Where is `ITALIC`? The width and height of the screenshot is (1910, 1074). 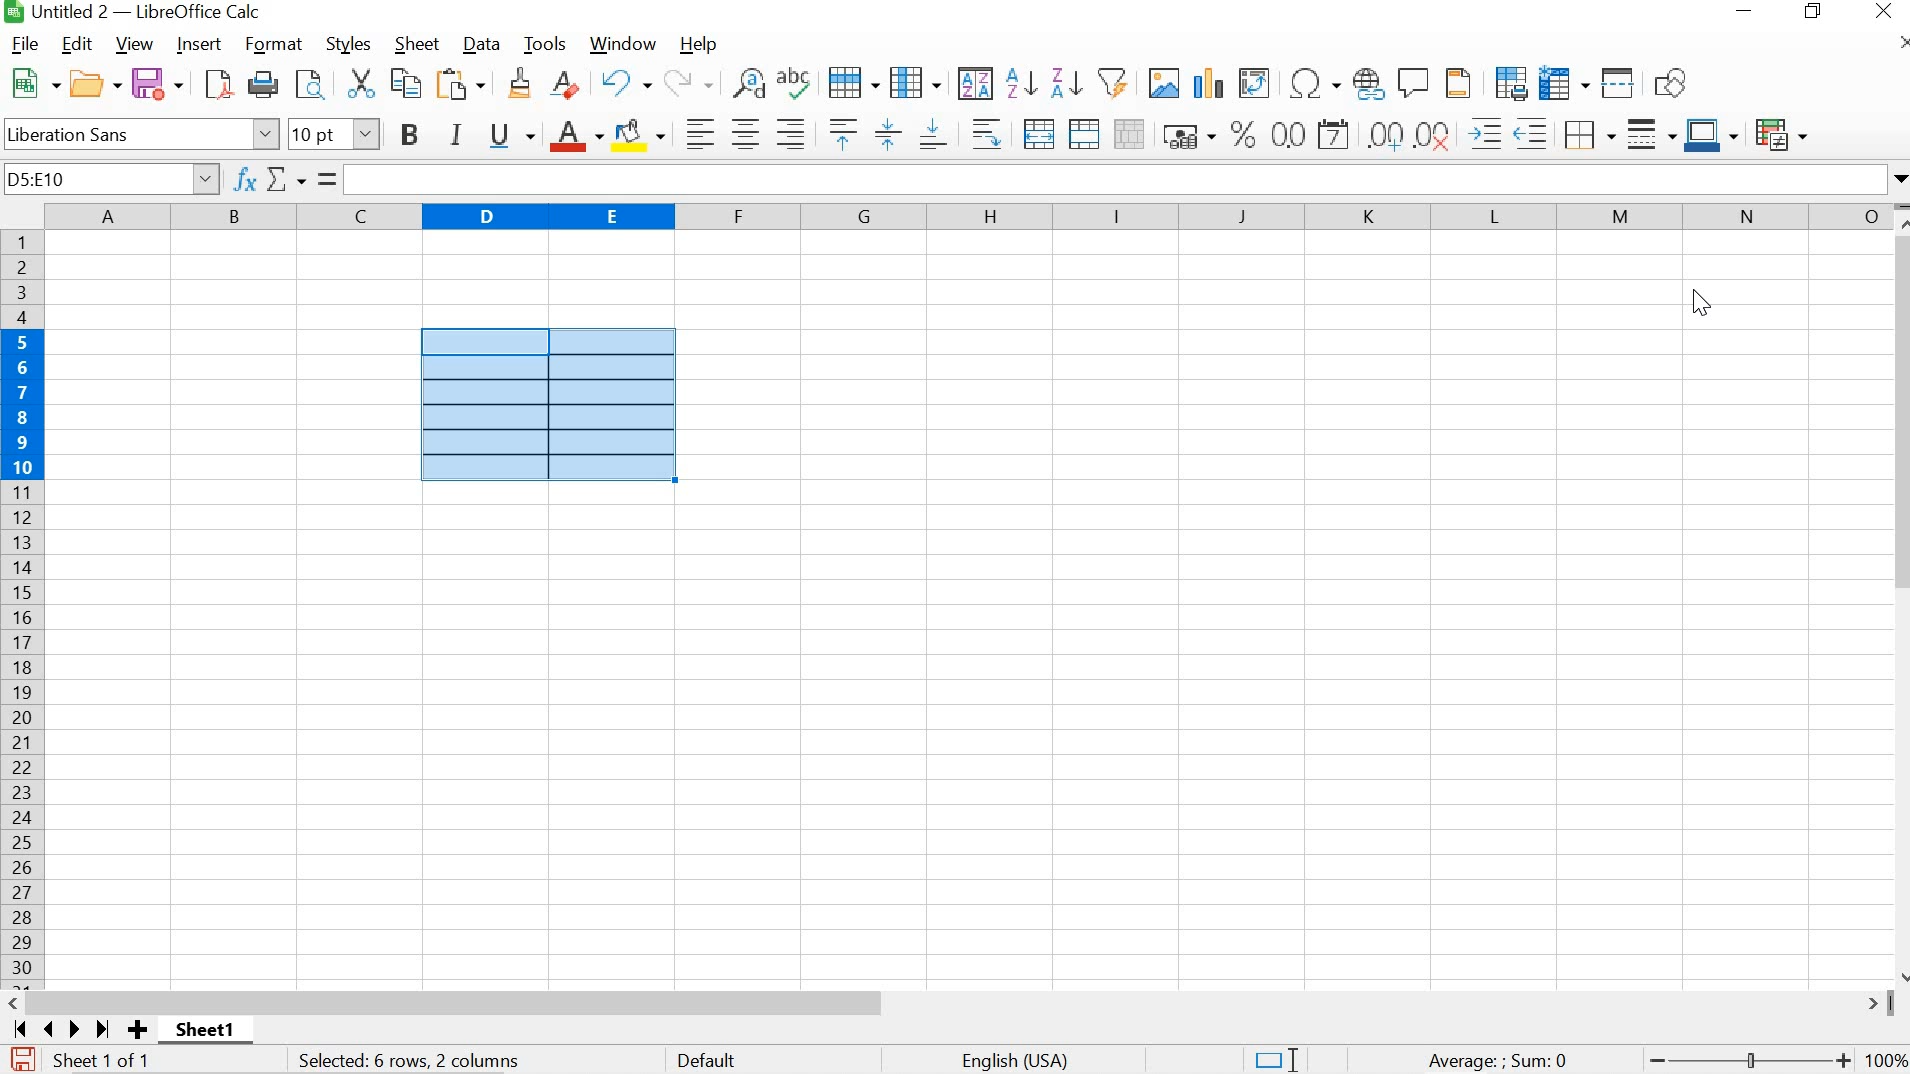 ITALIC is located at coordinates (457, 134).